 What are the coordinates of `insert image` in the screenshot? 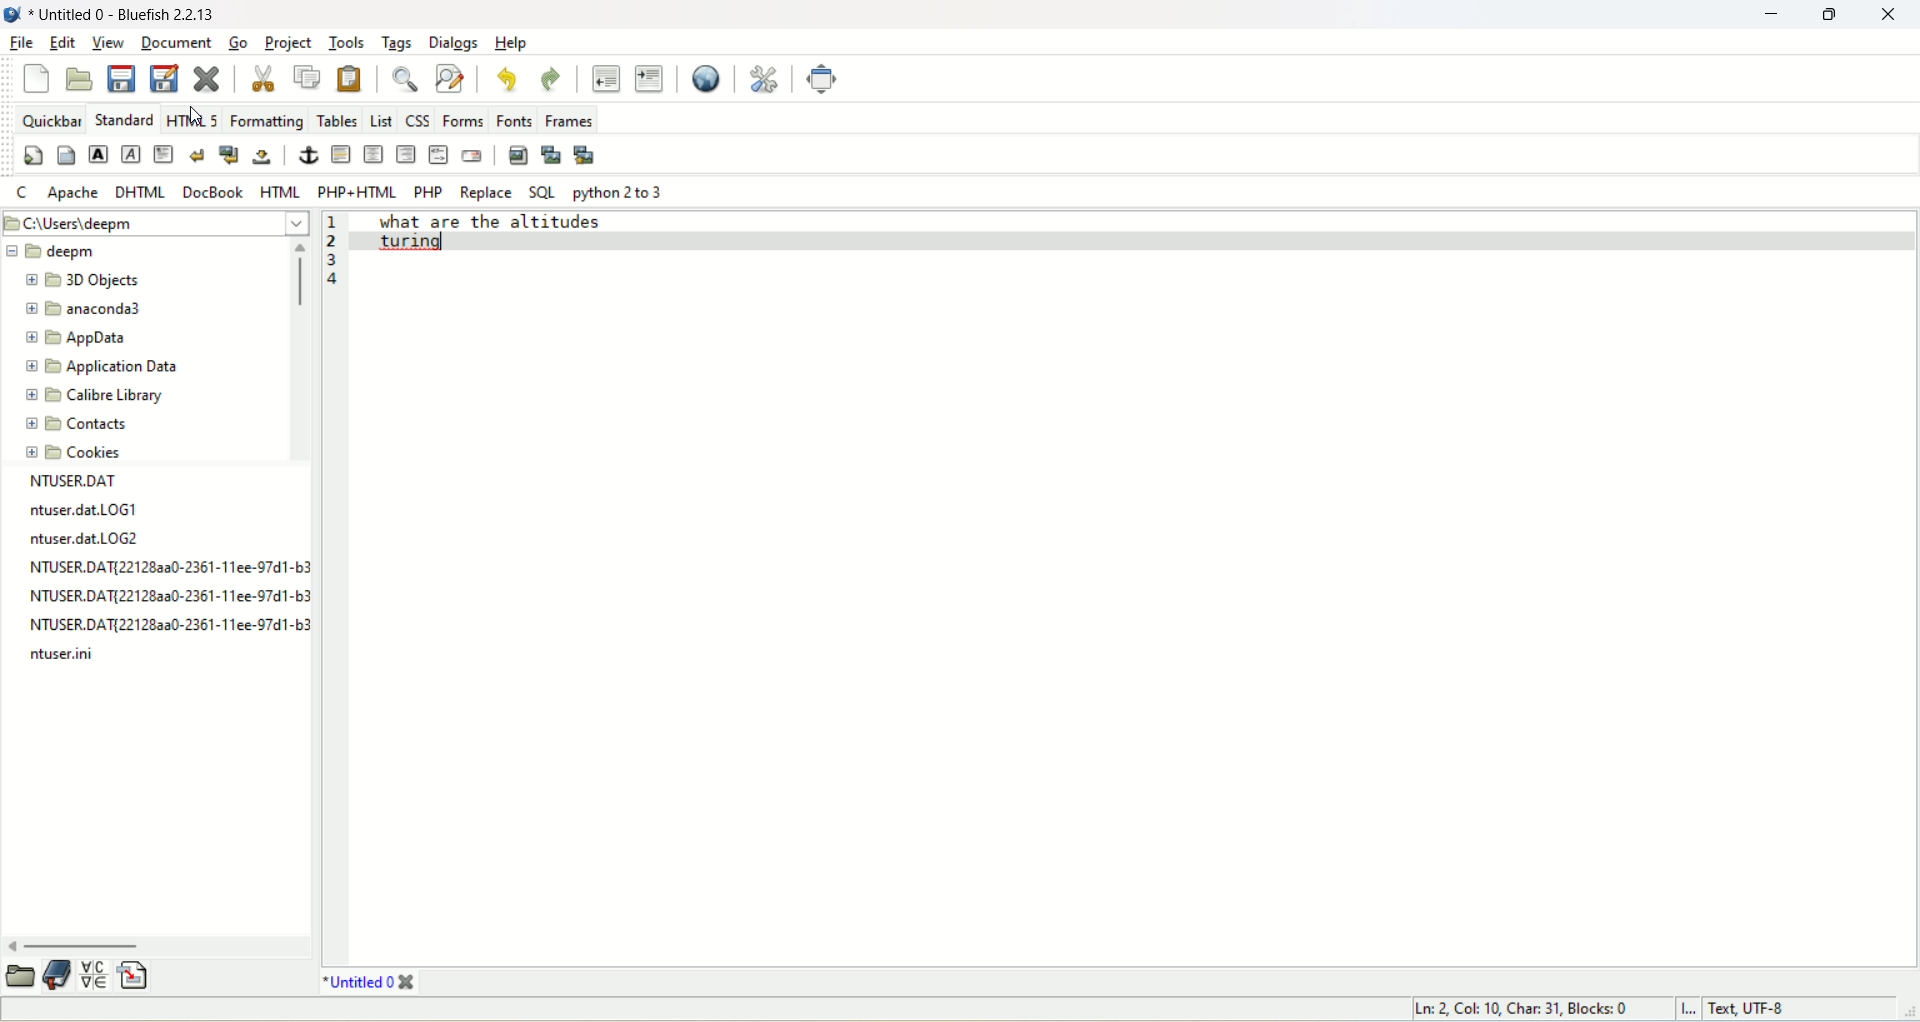 It's located at (518, 155).